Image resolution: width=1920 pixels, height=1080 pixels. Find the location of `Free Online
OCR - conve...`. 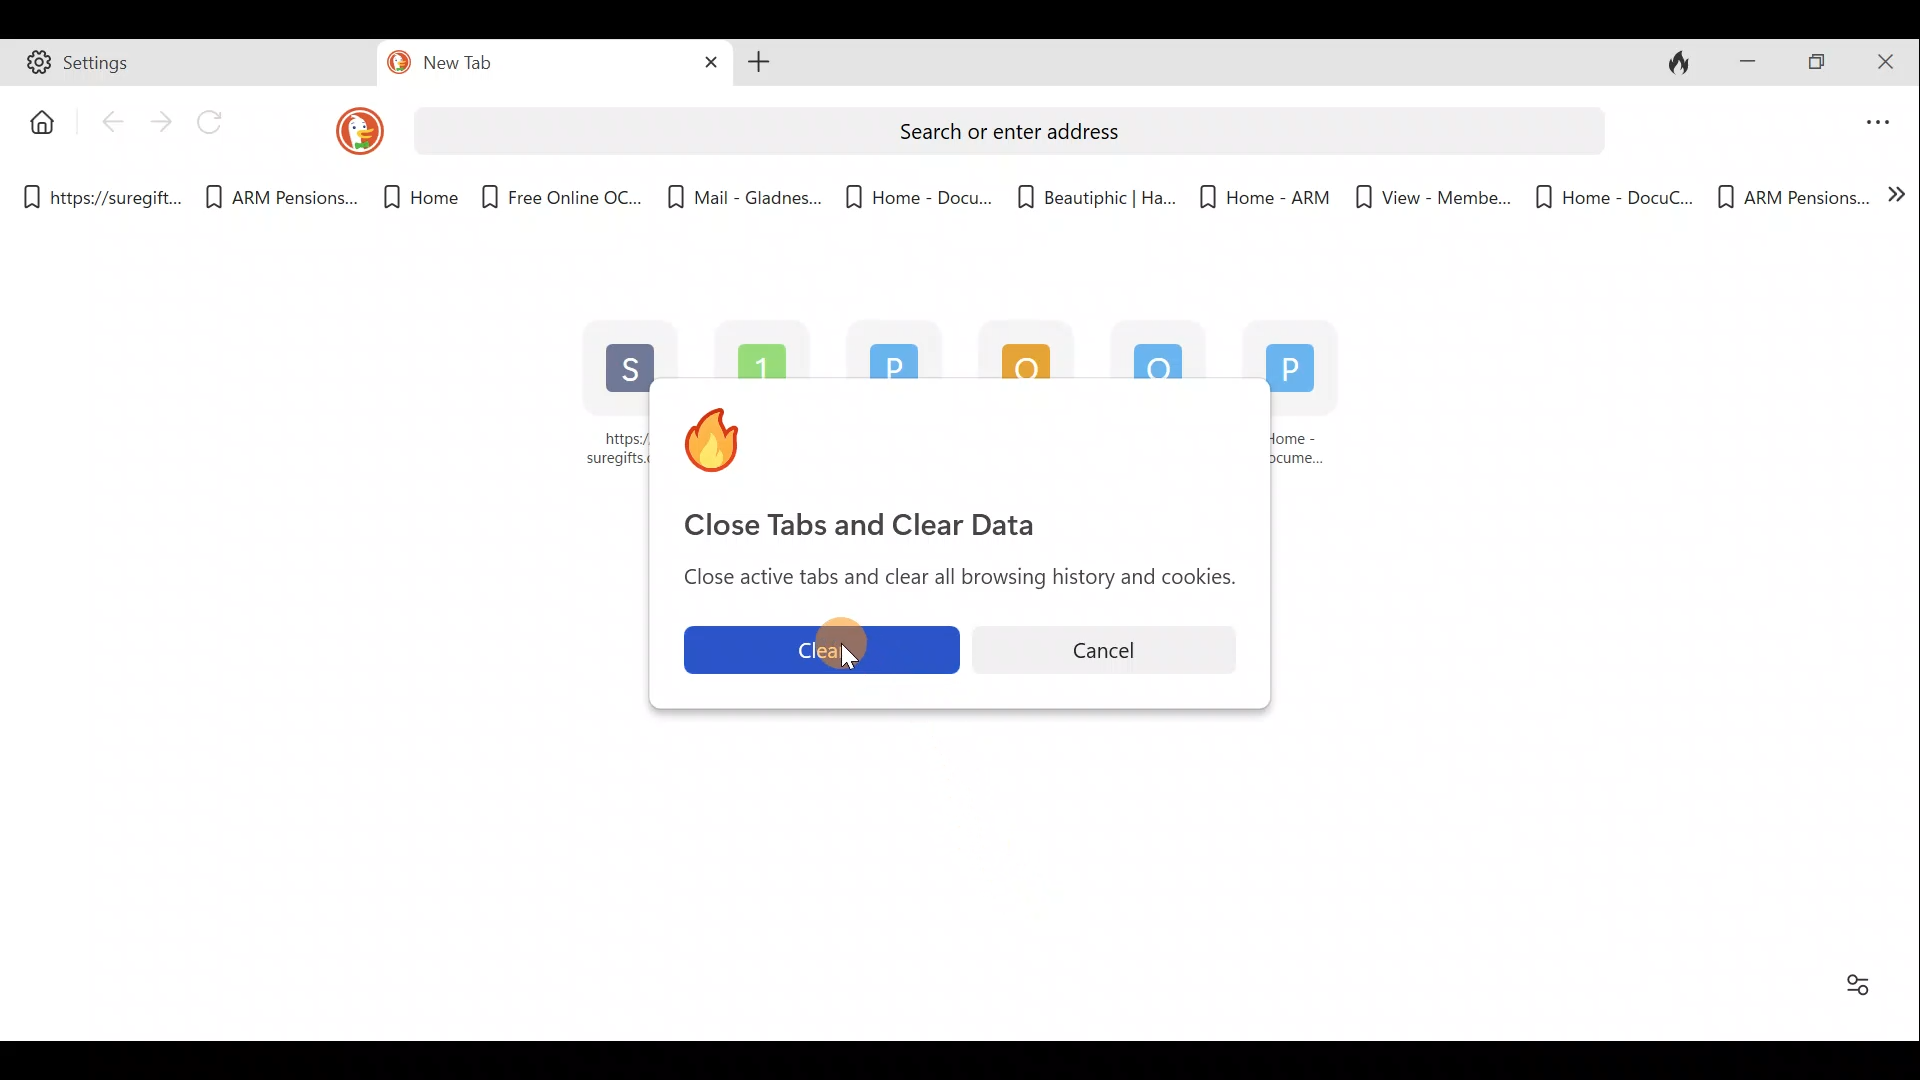

Free Online
OCR - conve... is located at coordinates (1014, 348).